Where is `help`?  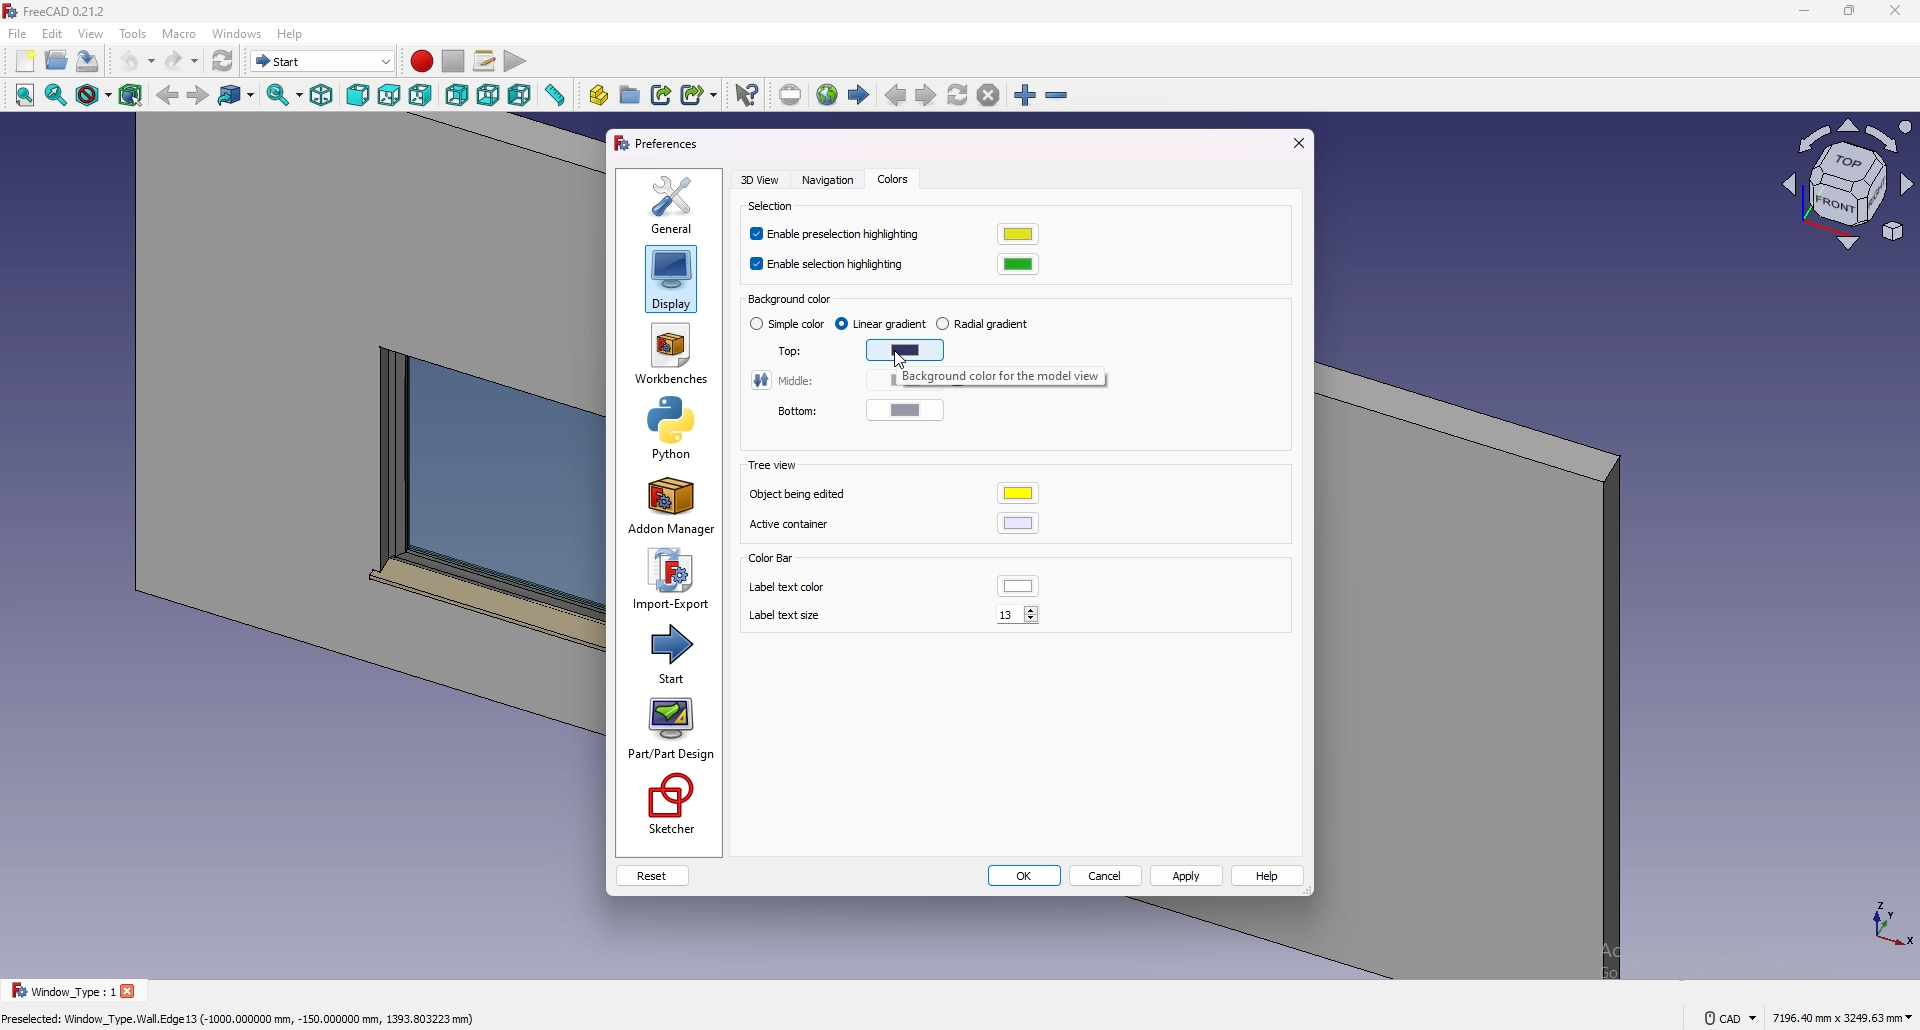
help is located at coordinates (289, 34).